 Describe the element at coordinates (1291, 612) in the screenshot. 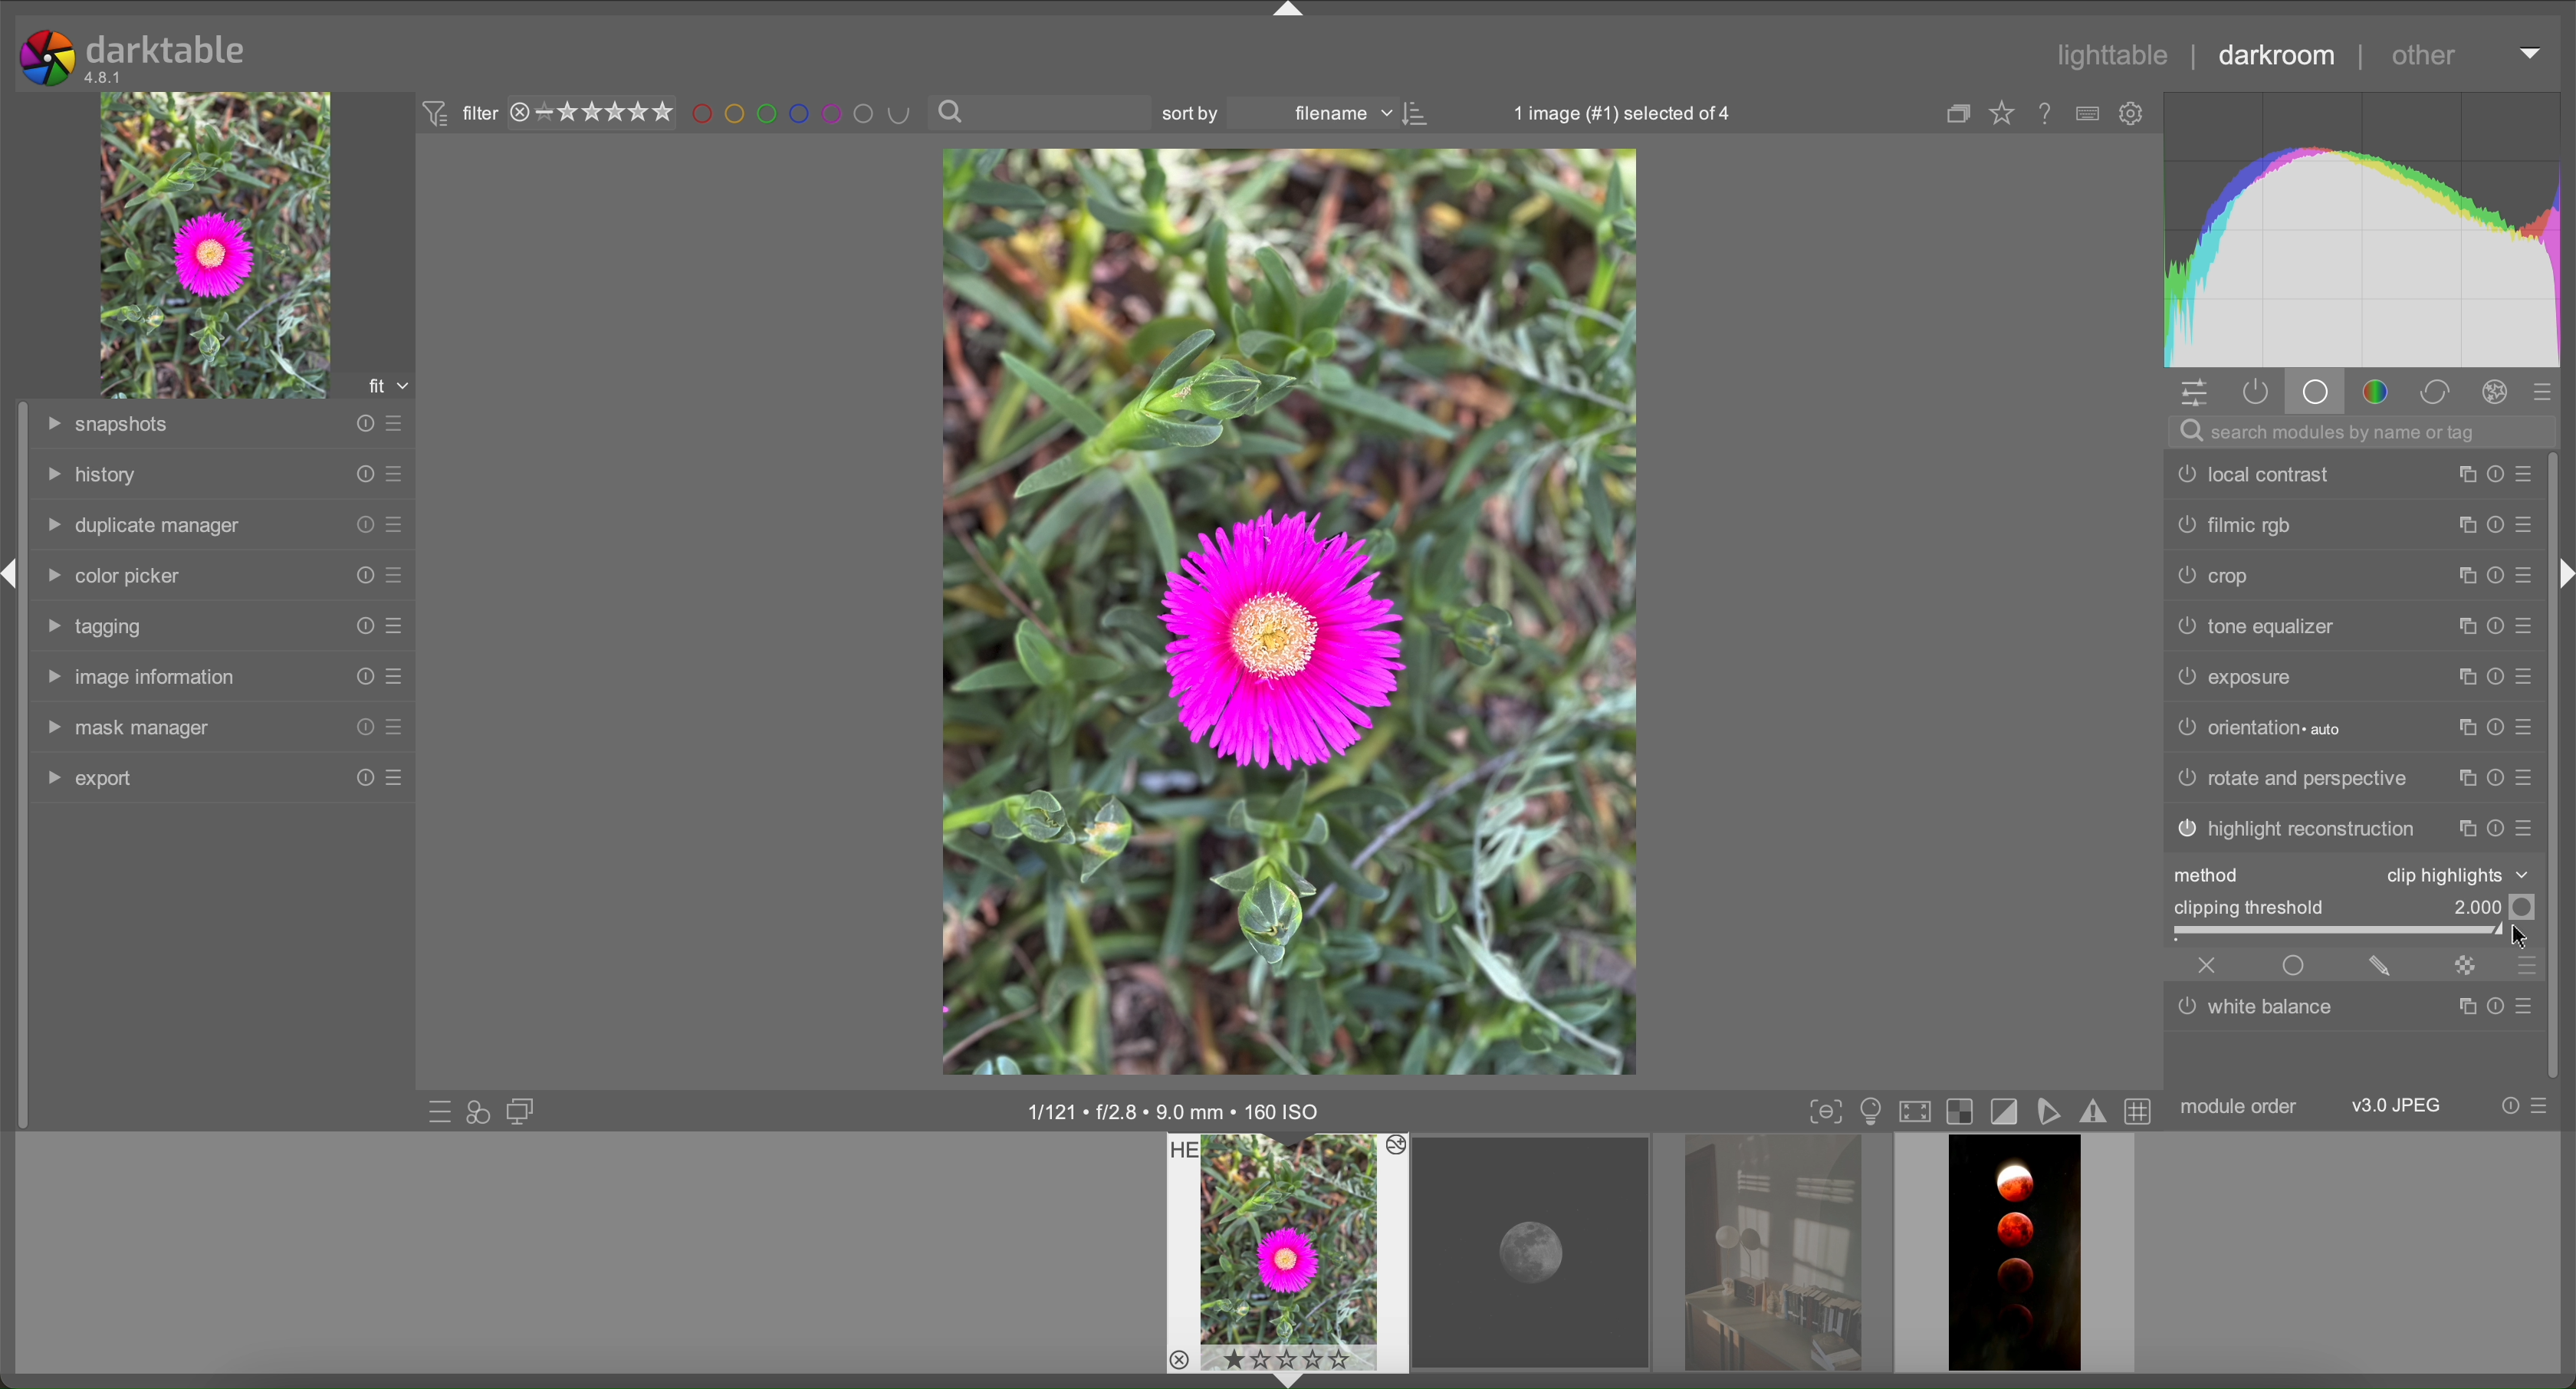

I see `image` at that location.